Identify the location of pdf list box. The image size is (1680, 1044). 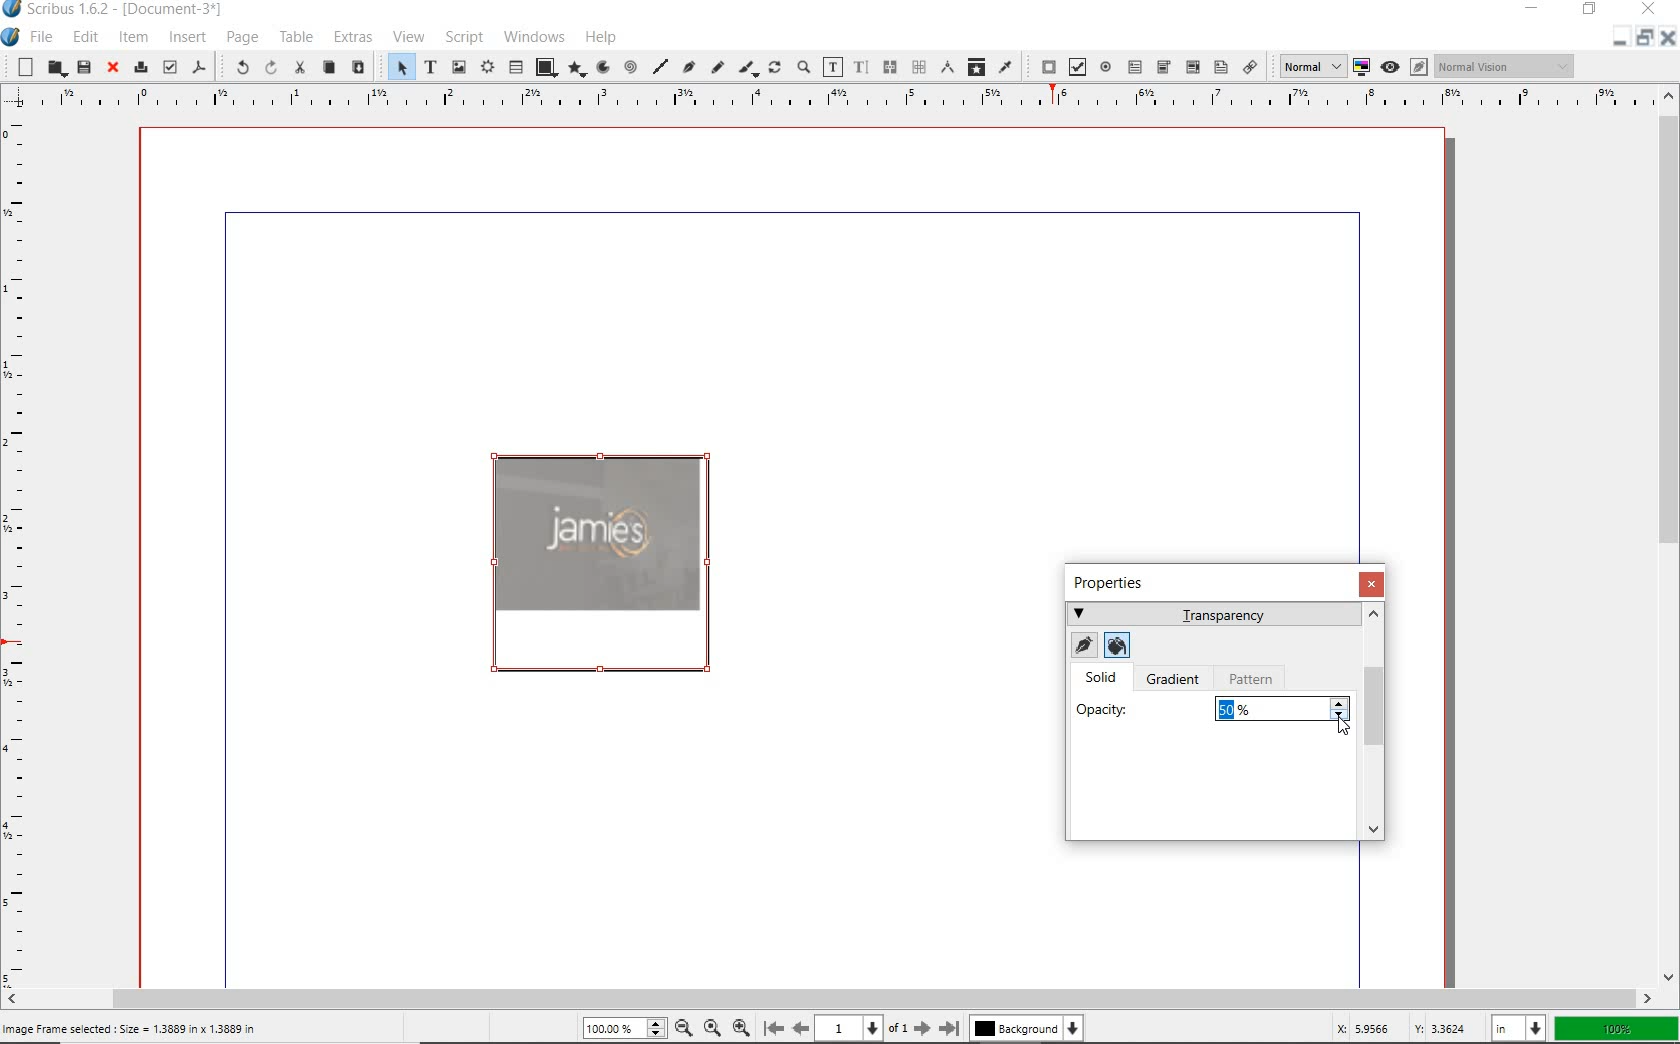
(1220, 66).